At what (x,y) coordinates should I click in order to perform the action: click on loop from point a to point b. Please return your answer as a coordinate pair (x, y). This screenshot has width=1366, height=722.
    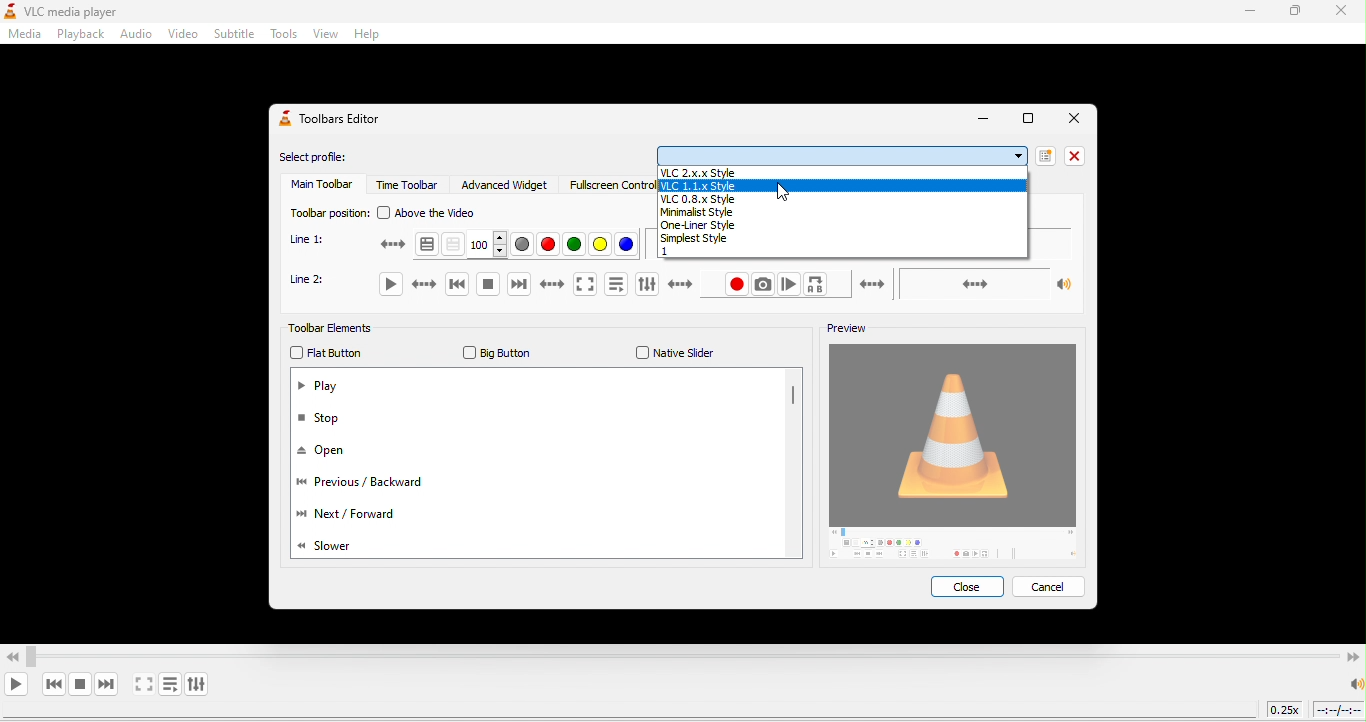
    Looking at the image, I should click on (846, 286).